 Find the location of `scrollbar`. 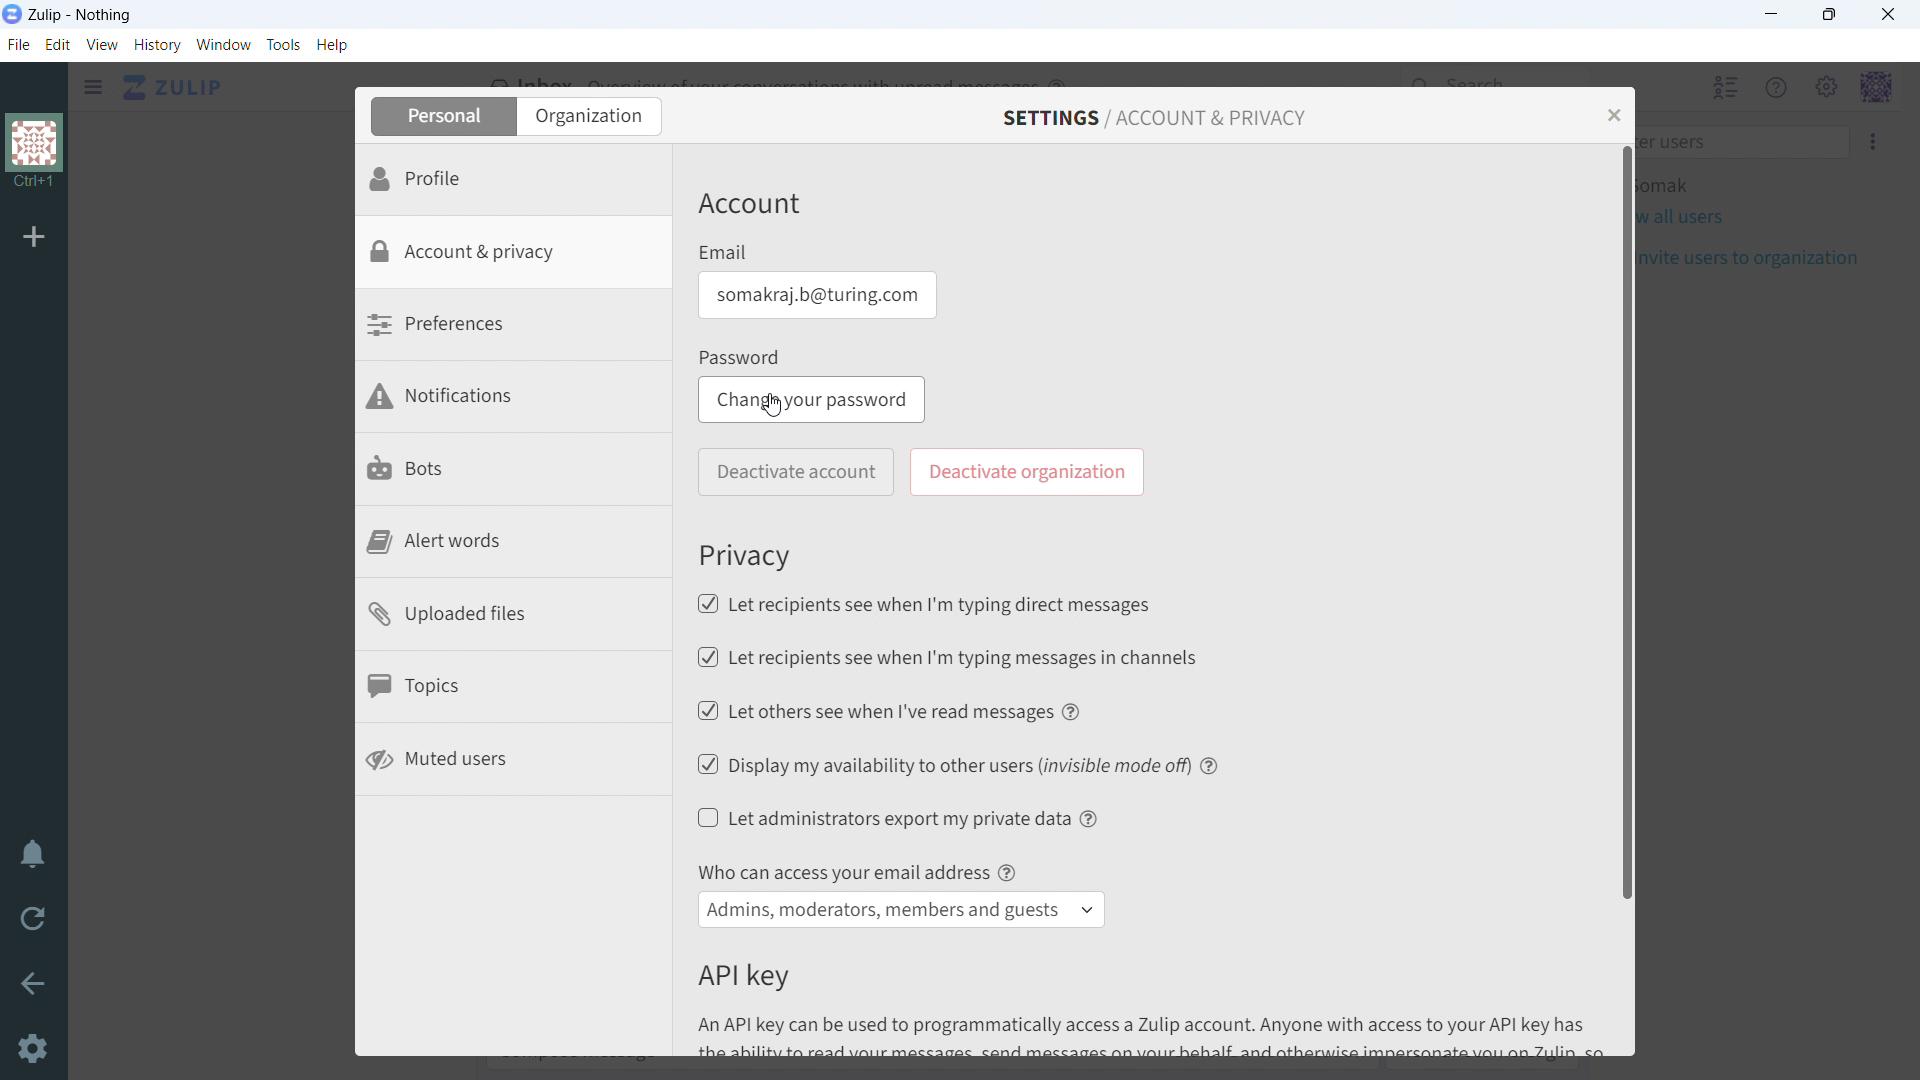

scrollbar is located at coordinates (1629, 520).